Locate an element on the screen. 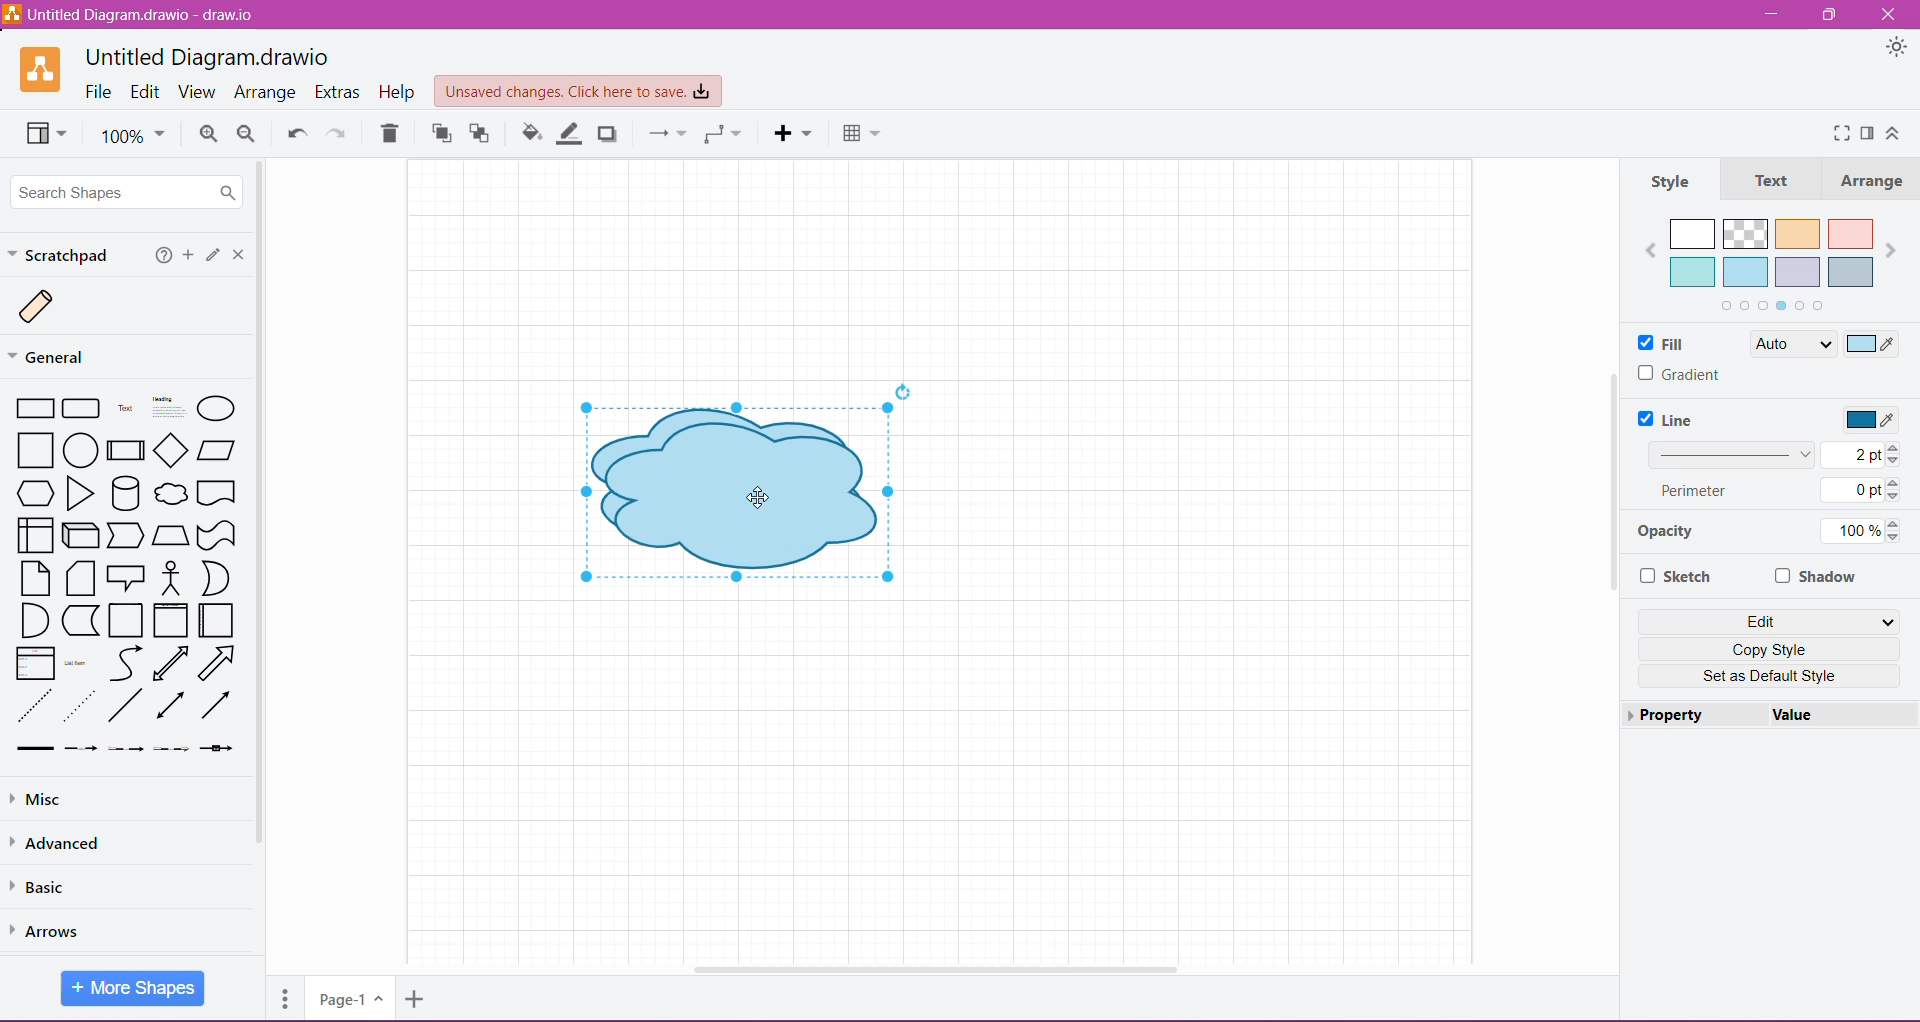 This screenshot has width=1920, height=1022. Perimeter 0 pt is located at coordinates (1779, 490).